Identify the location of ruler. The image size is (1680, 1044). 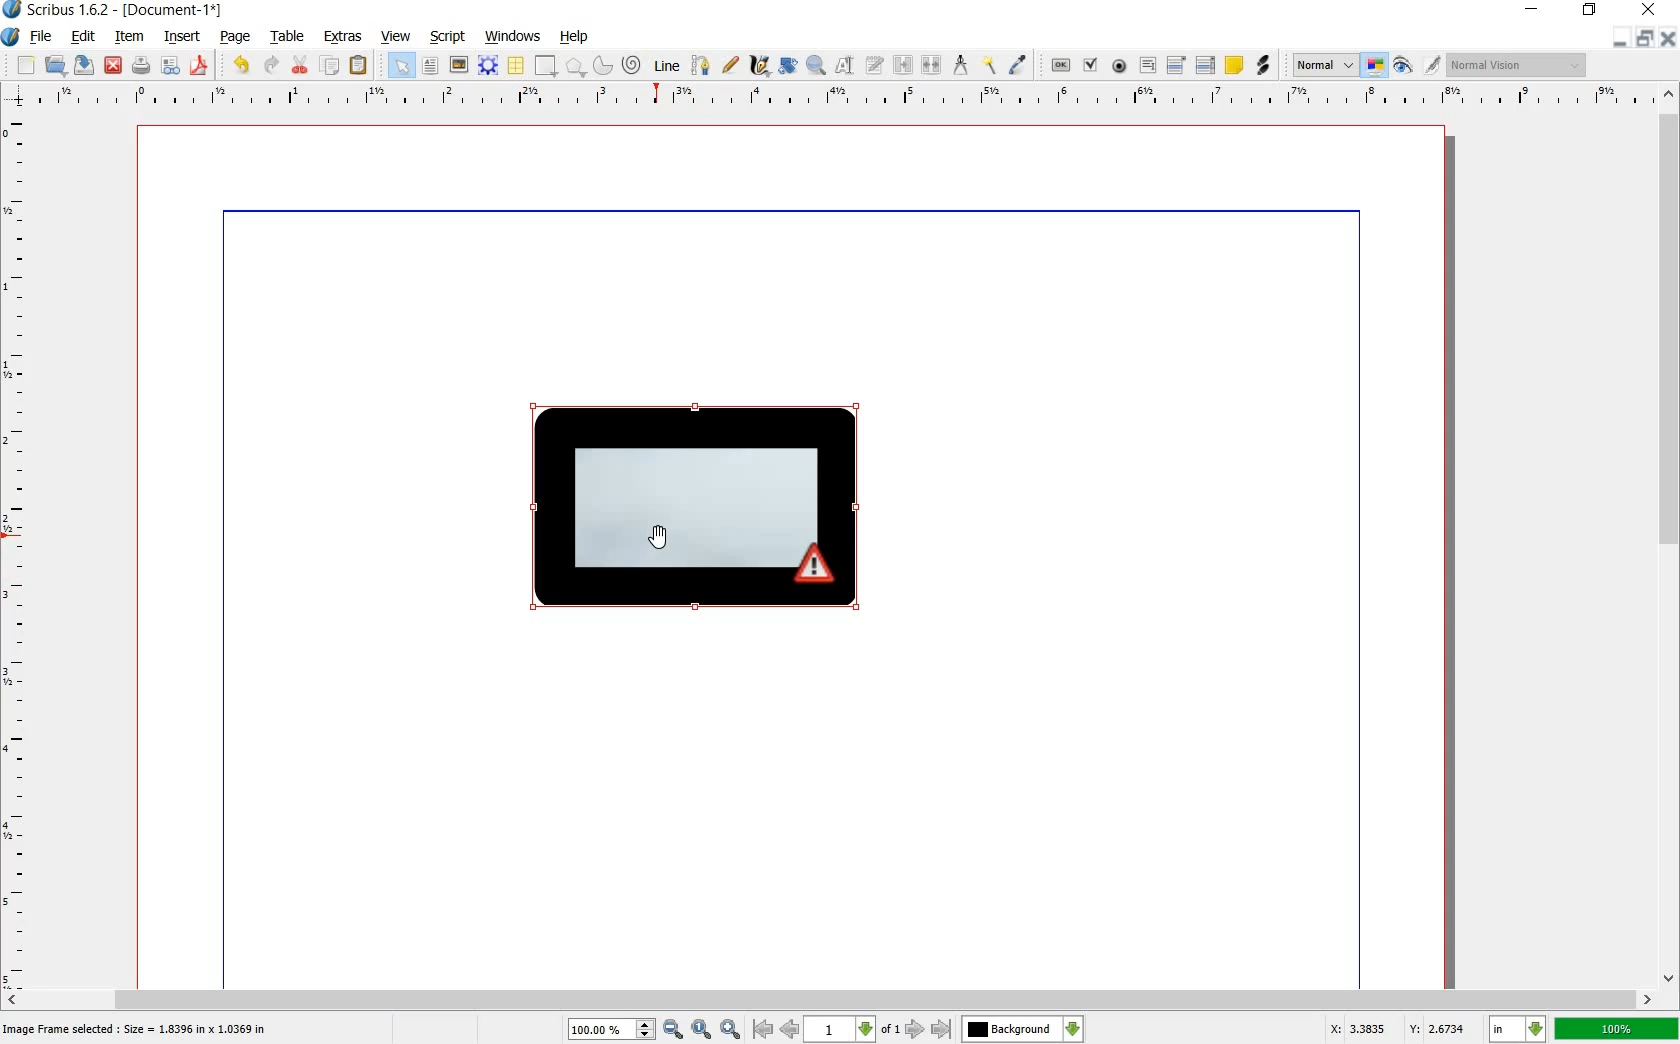
(23, 550).